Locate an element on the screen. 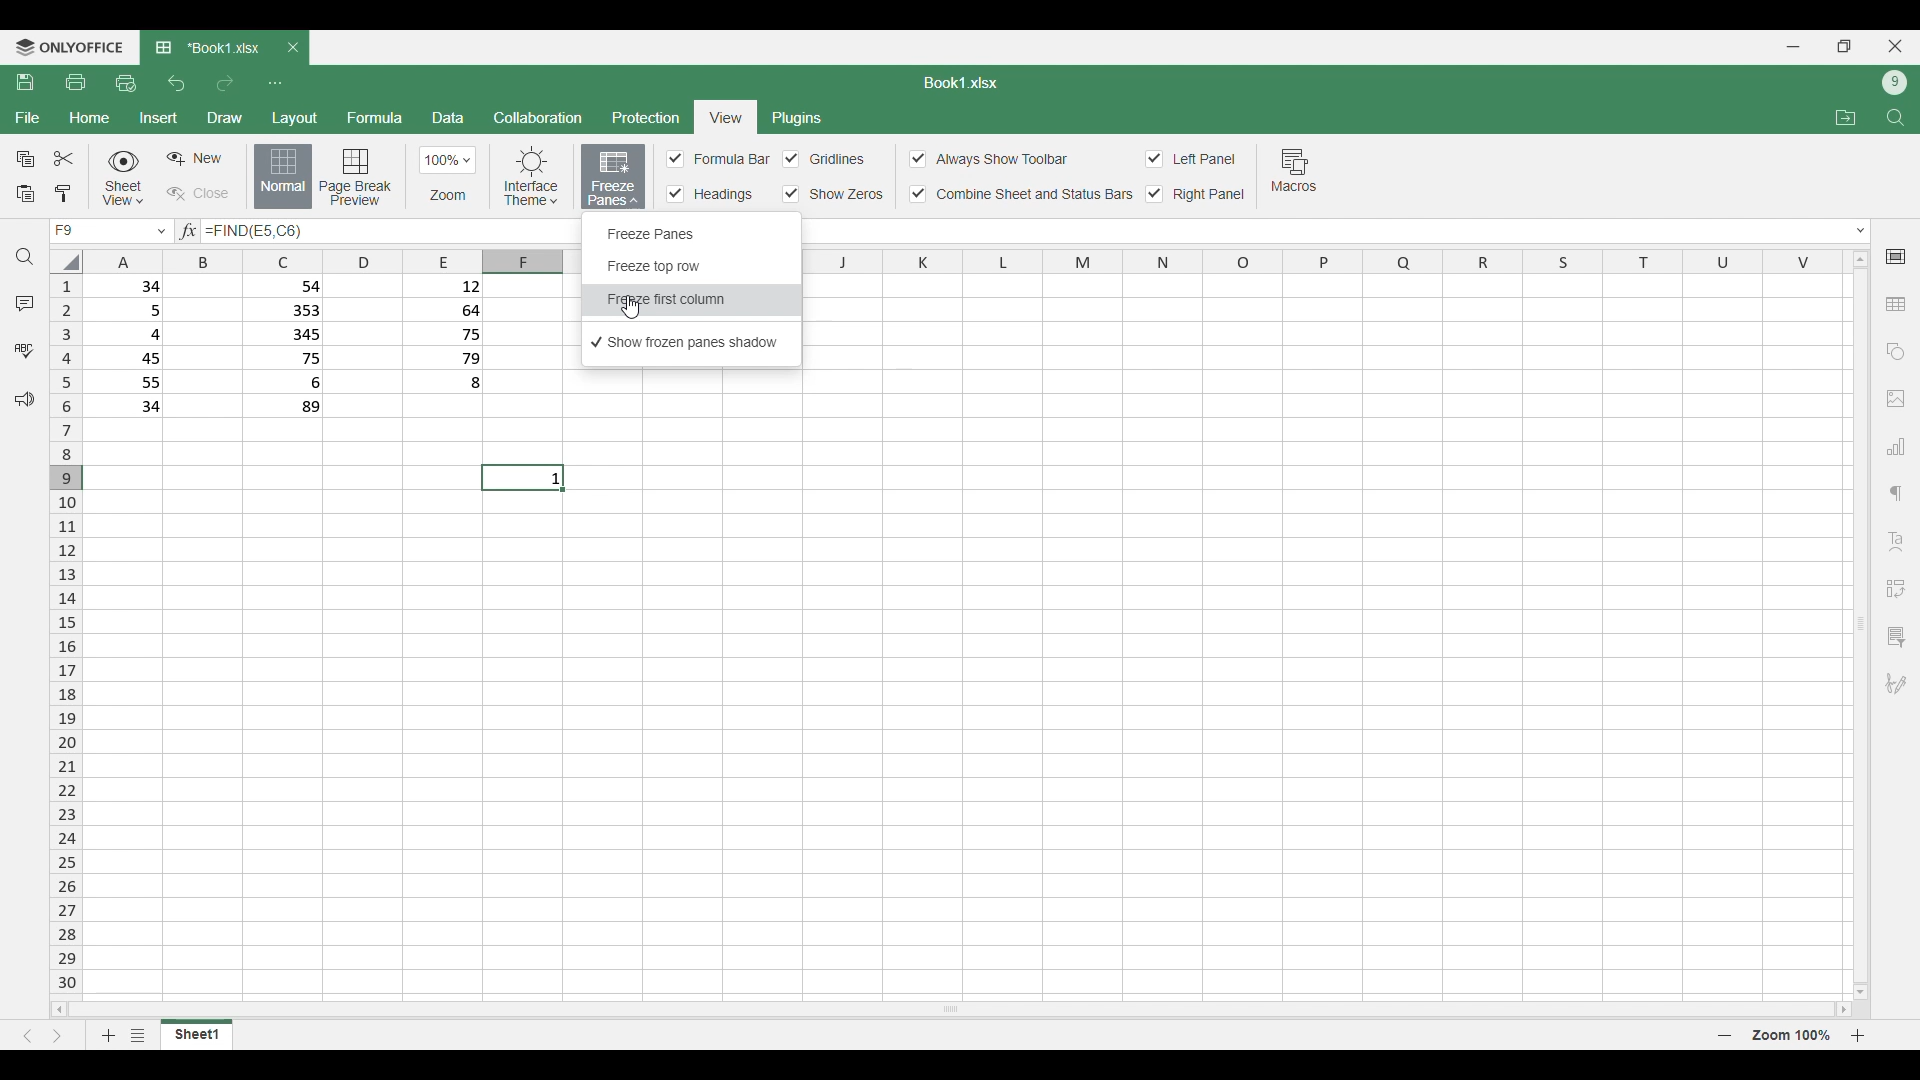  File menu is located at coordinates (28, 117).